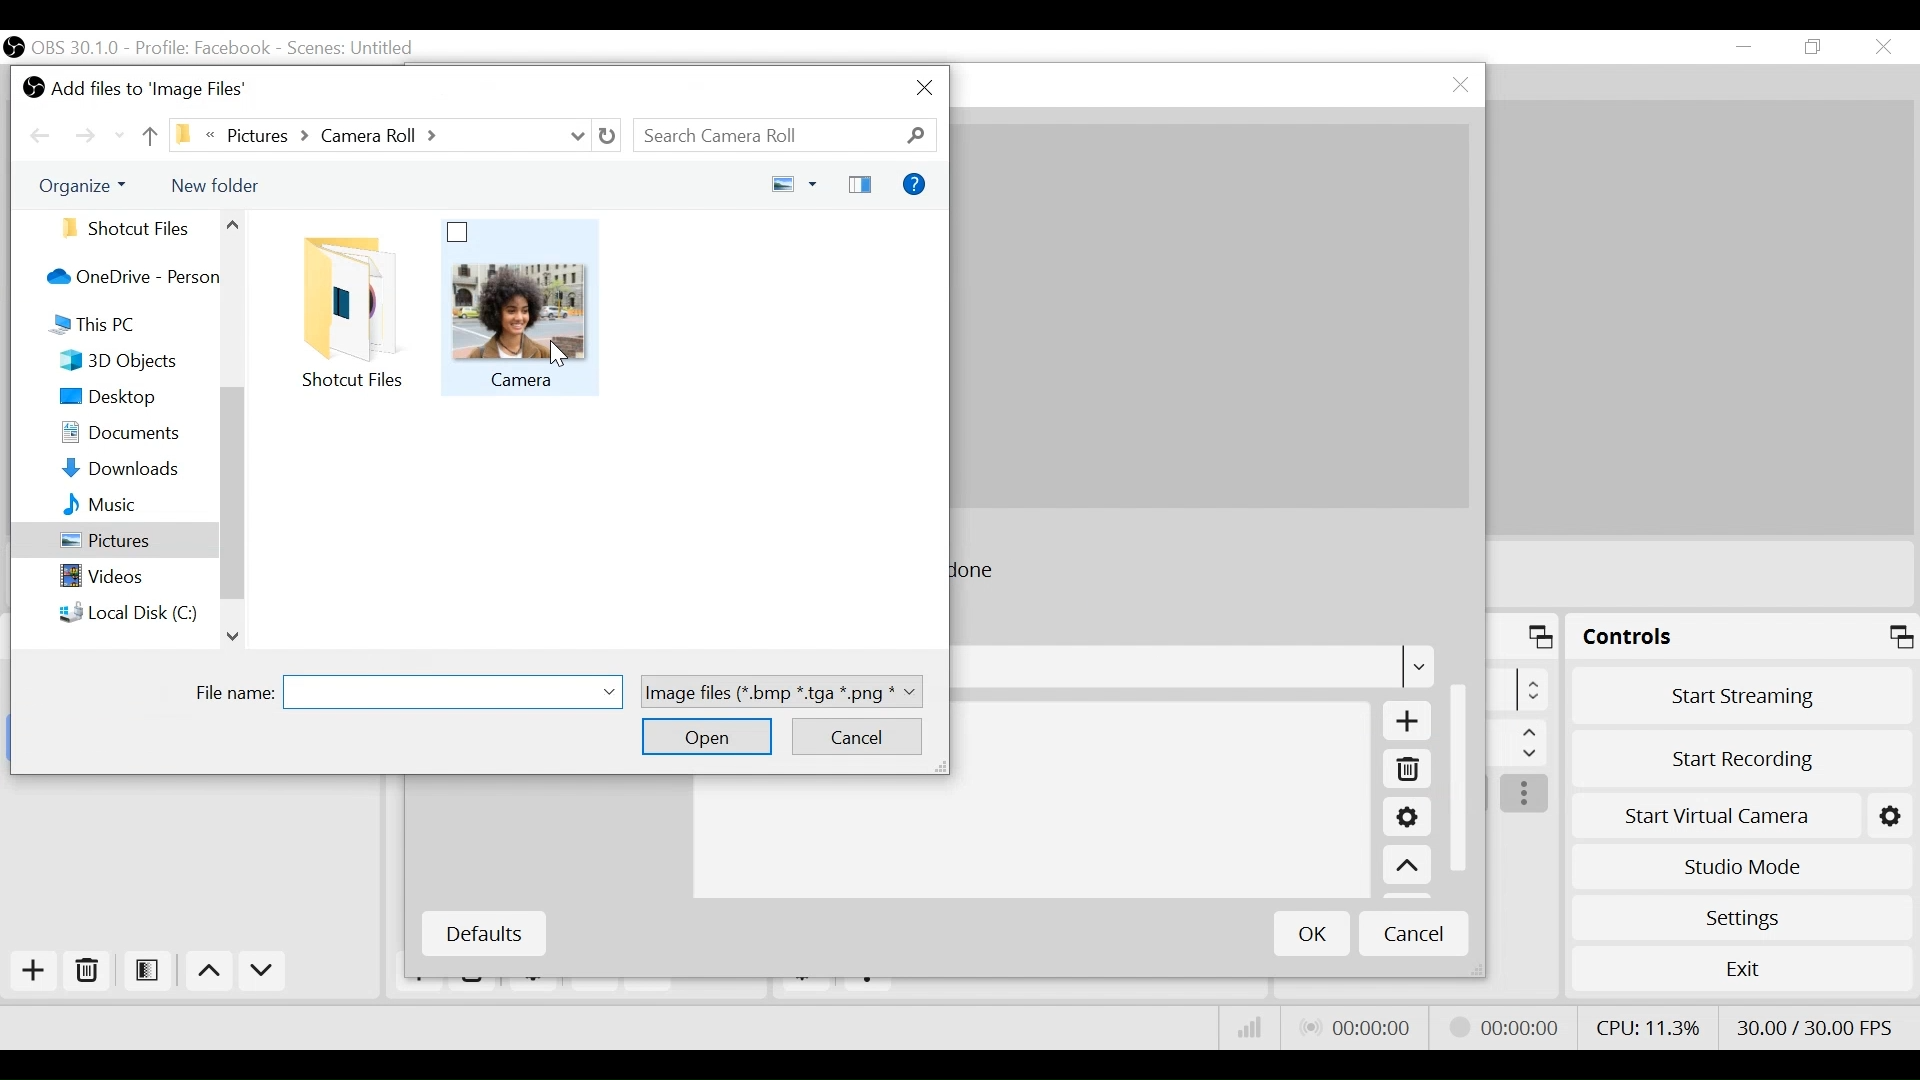 The height and width of the screenshot is (1080, 1920). What do you see at coordinates (136, 471) in the screenshot?
I see `Downloads` at bounding box center [136, 471].